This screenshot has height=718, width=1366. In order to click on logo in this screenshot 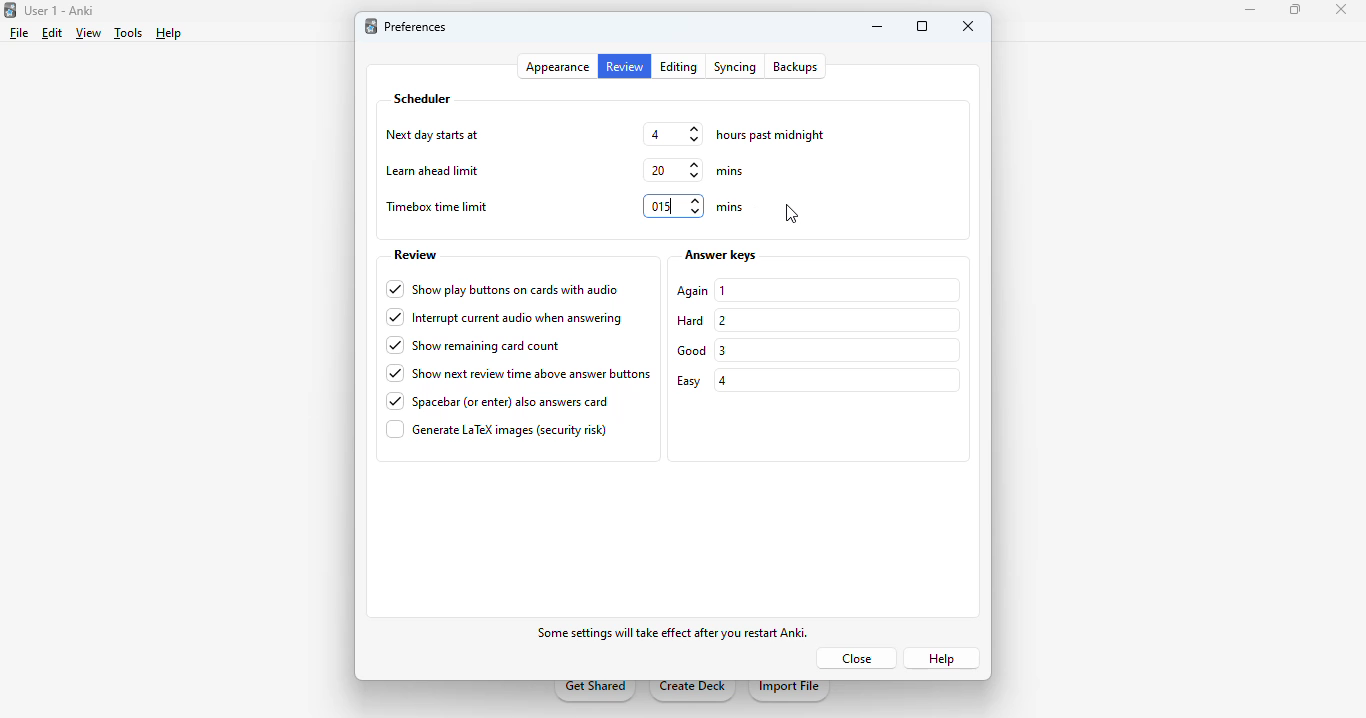, I will do `click(371, 26)`.